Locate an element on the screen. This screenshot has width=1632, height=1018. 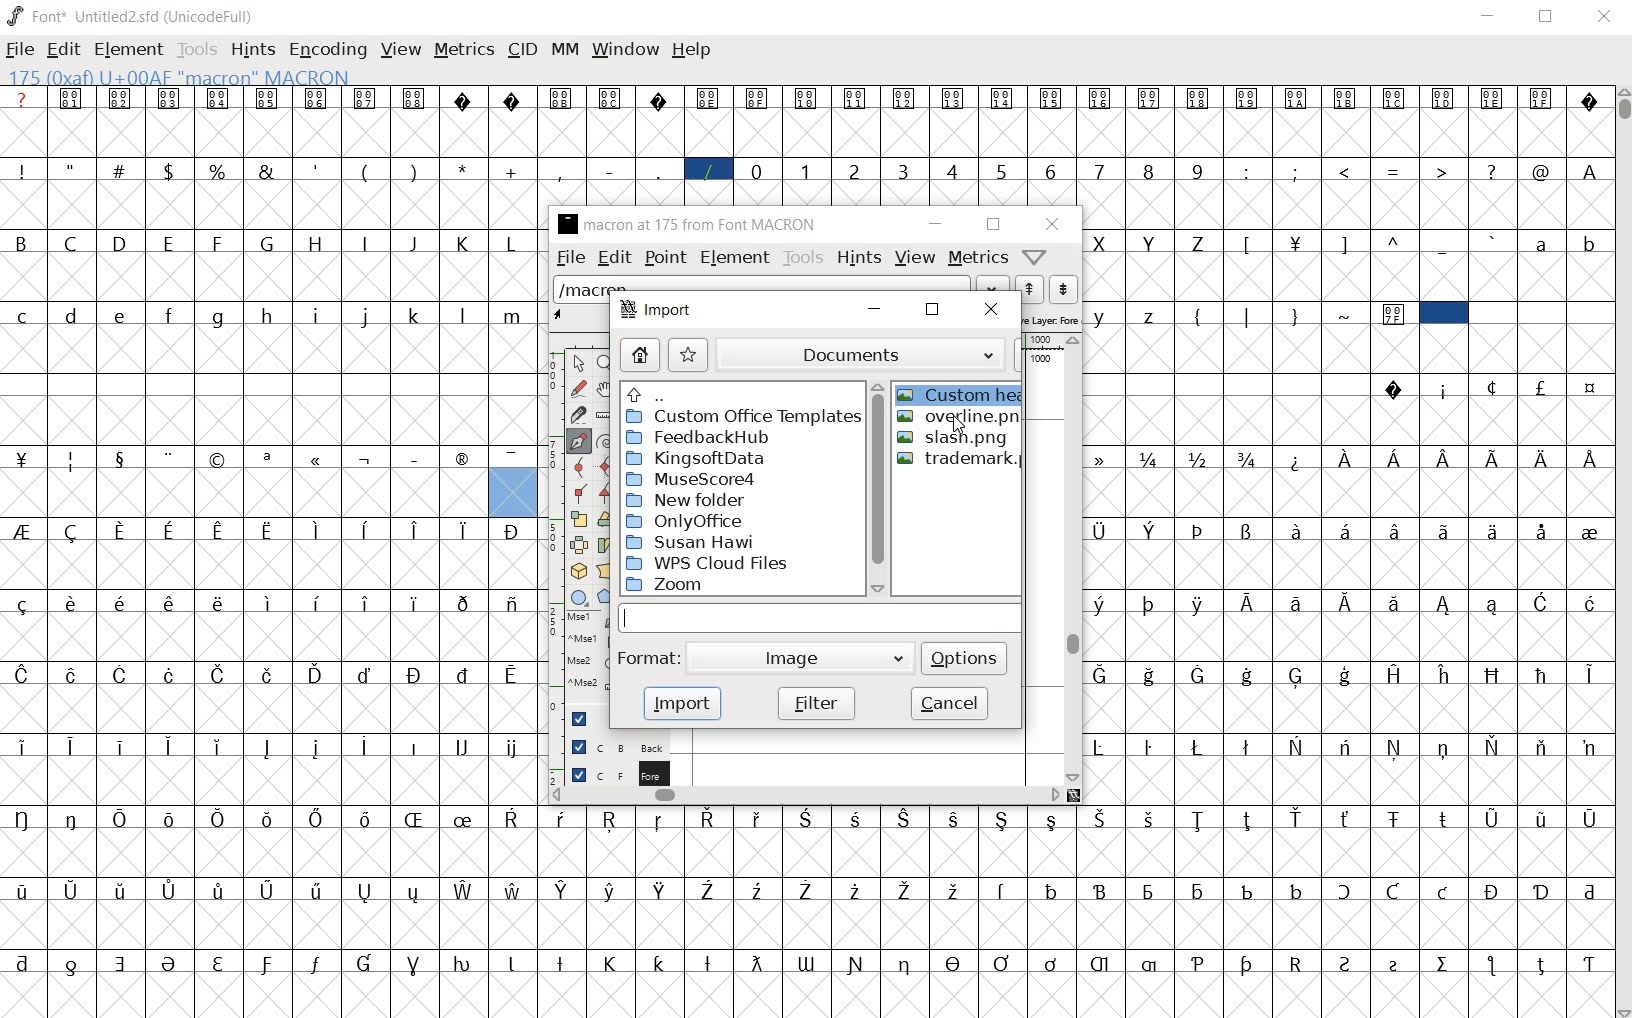
^ is located at coordinates (1395, 242).